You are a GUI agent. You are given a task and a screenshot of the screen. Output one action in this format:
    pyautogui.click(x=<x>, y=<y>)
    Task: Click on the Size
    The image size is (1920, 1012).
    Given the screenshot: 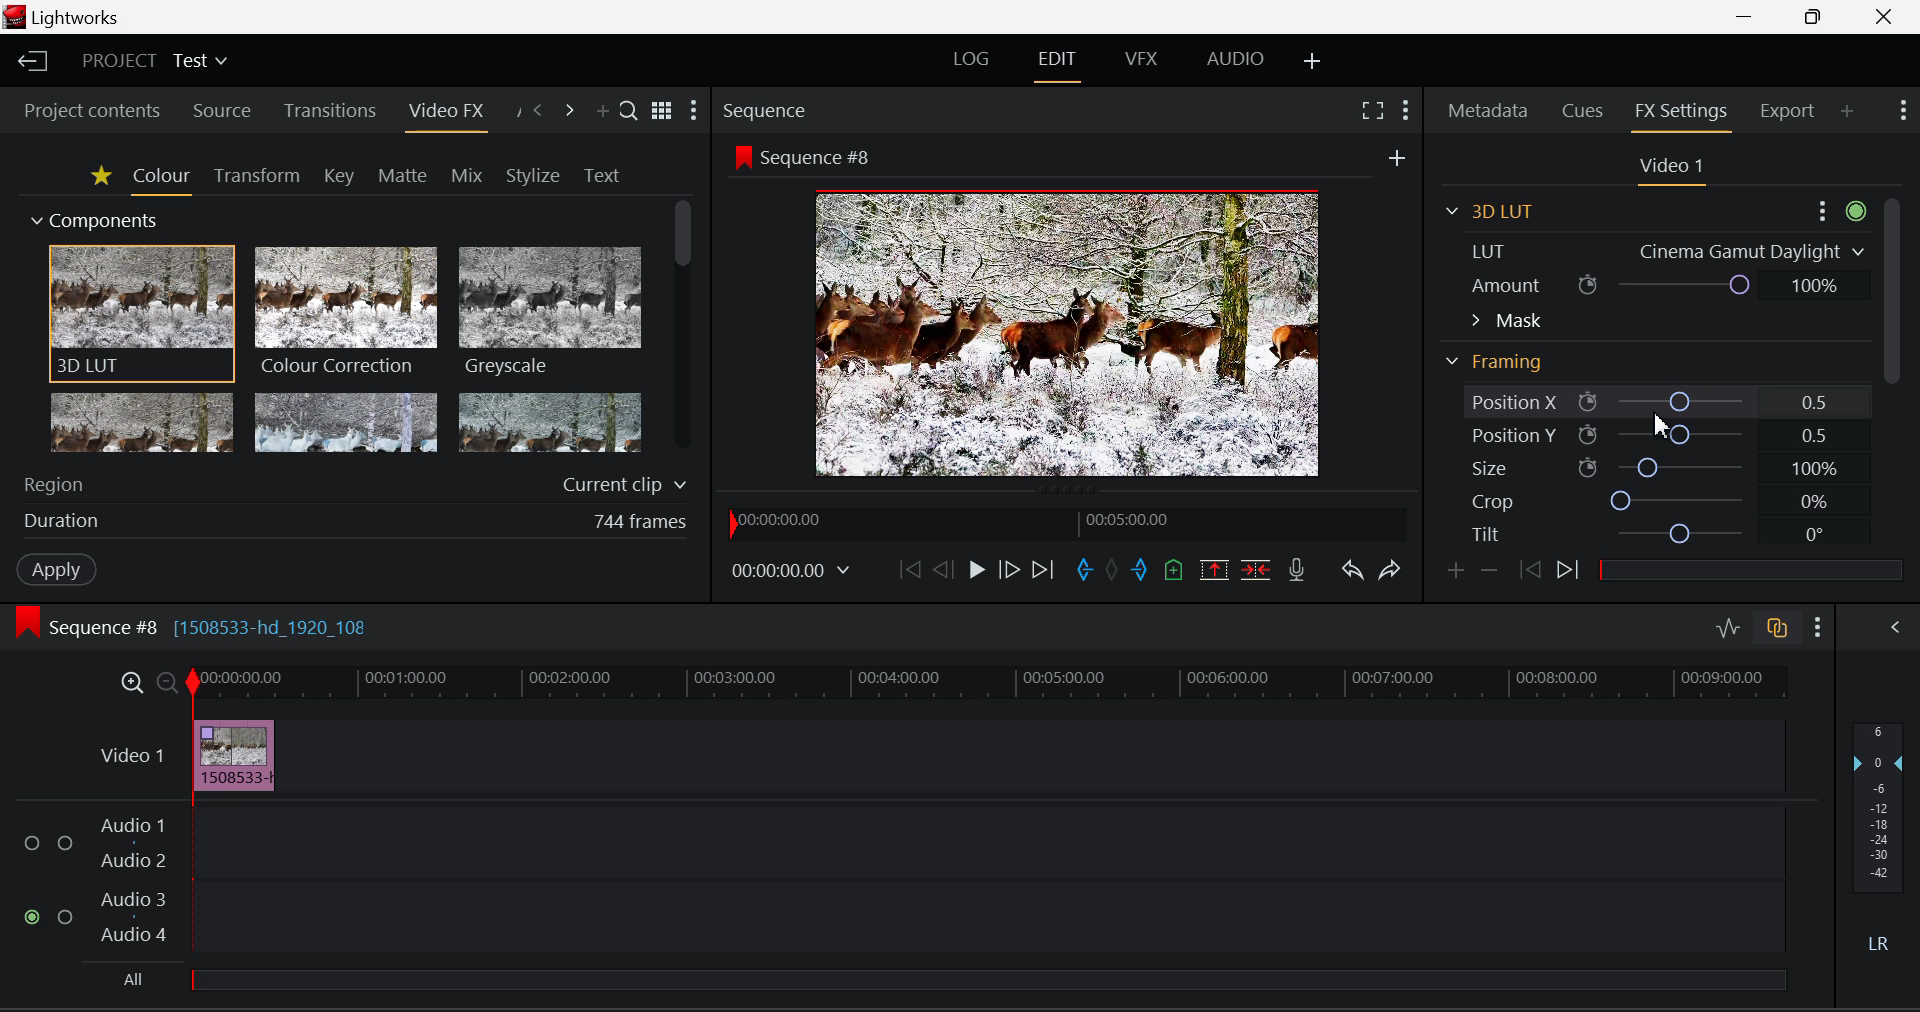 What is the action you would take?
    pyautogui.click(x=1654, y=472)
    